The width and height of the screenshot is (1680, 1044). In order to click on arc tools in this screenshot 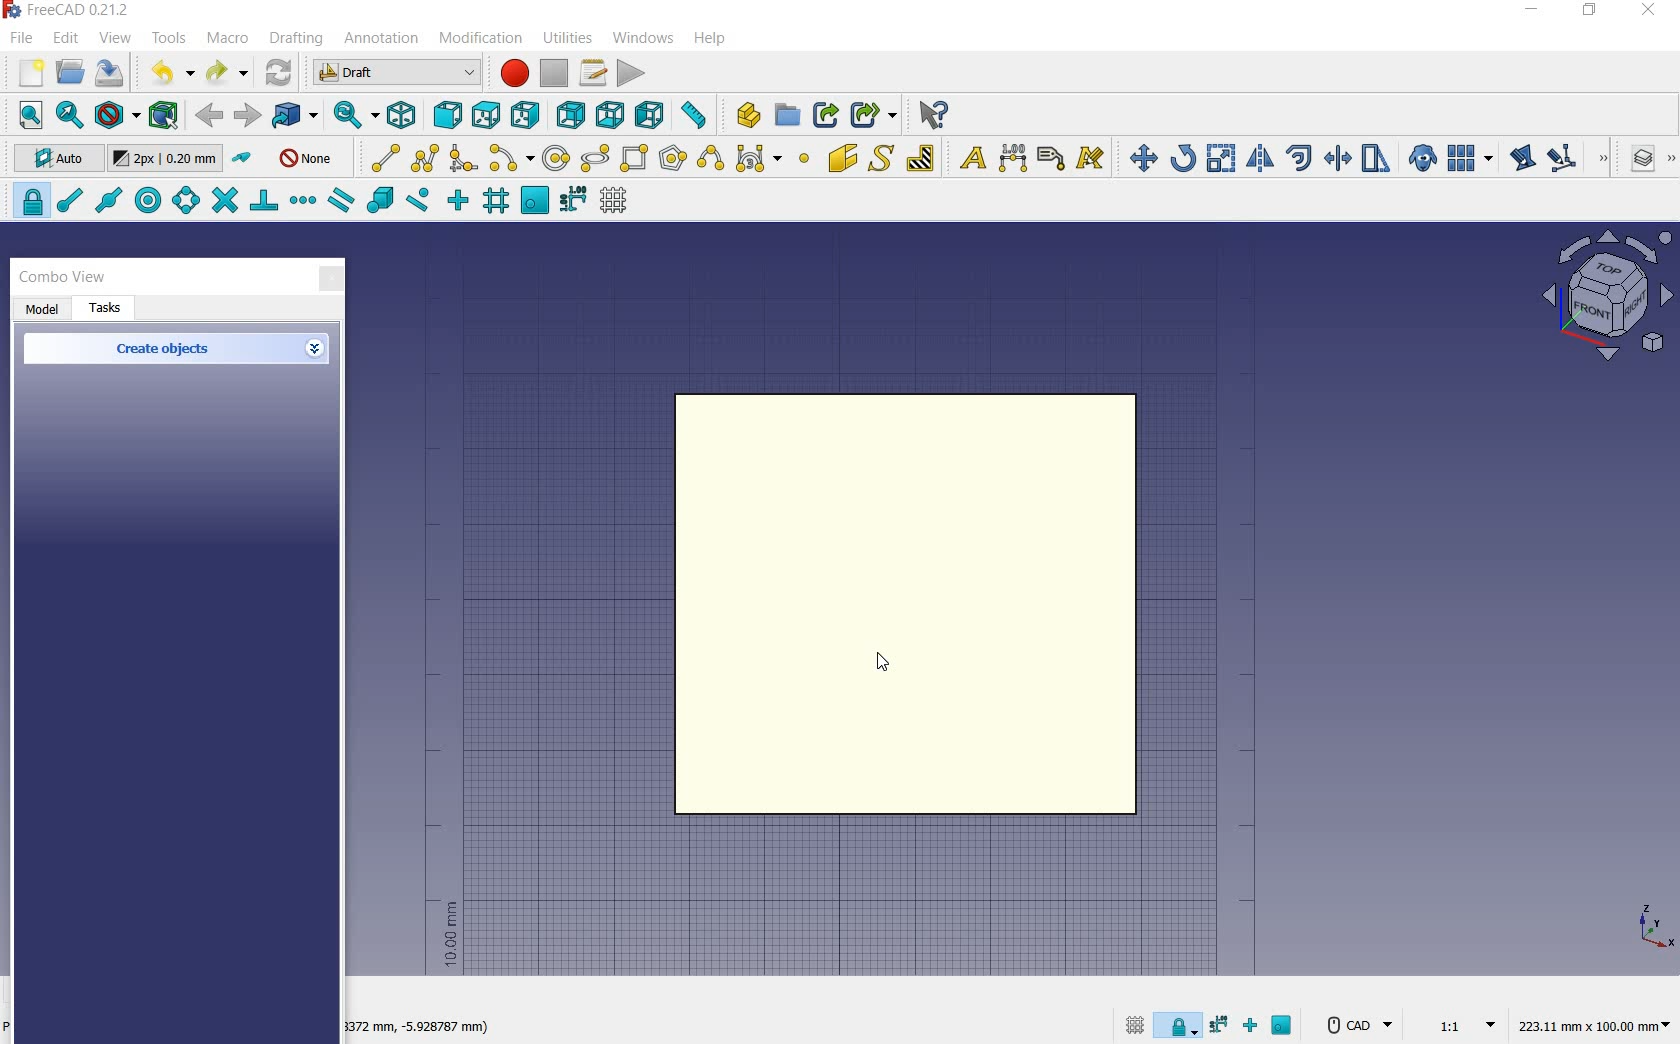, I will do `click(511, 159)`.